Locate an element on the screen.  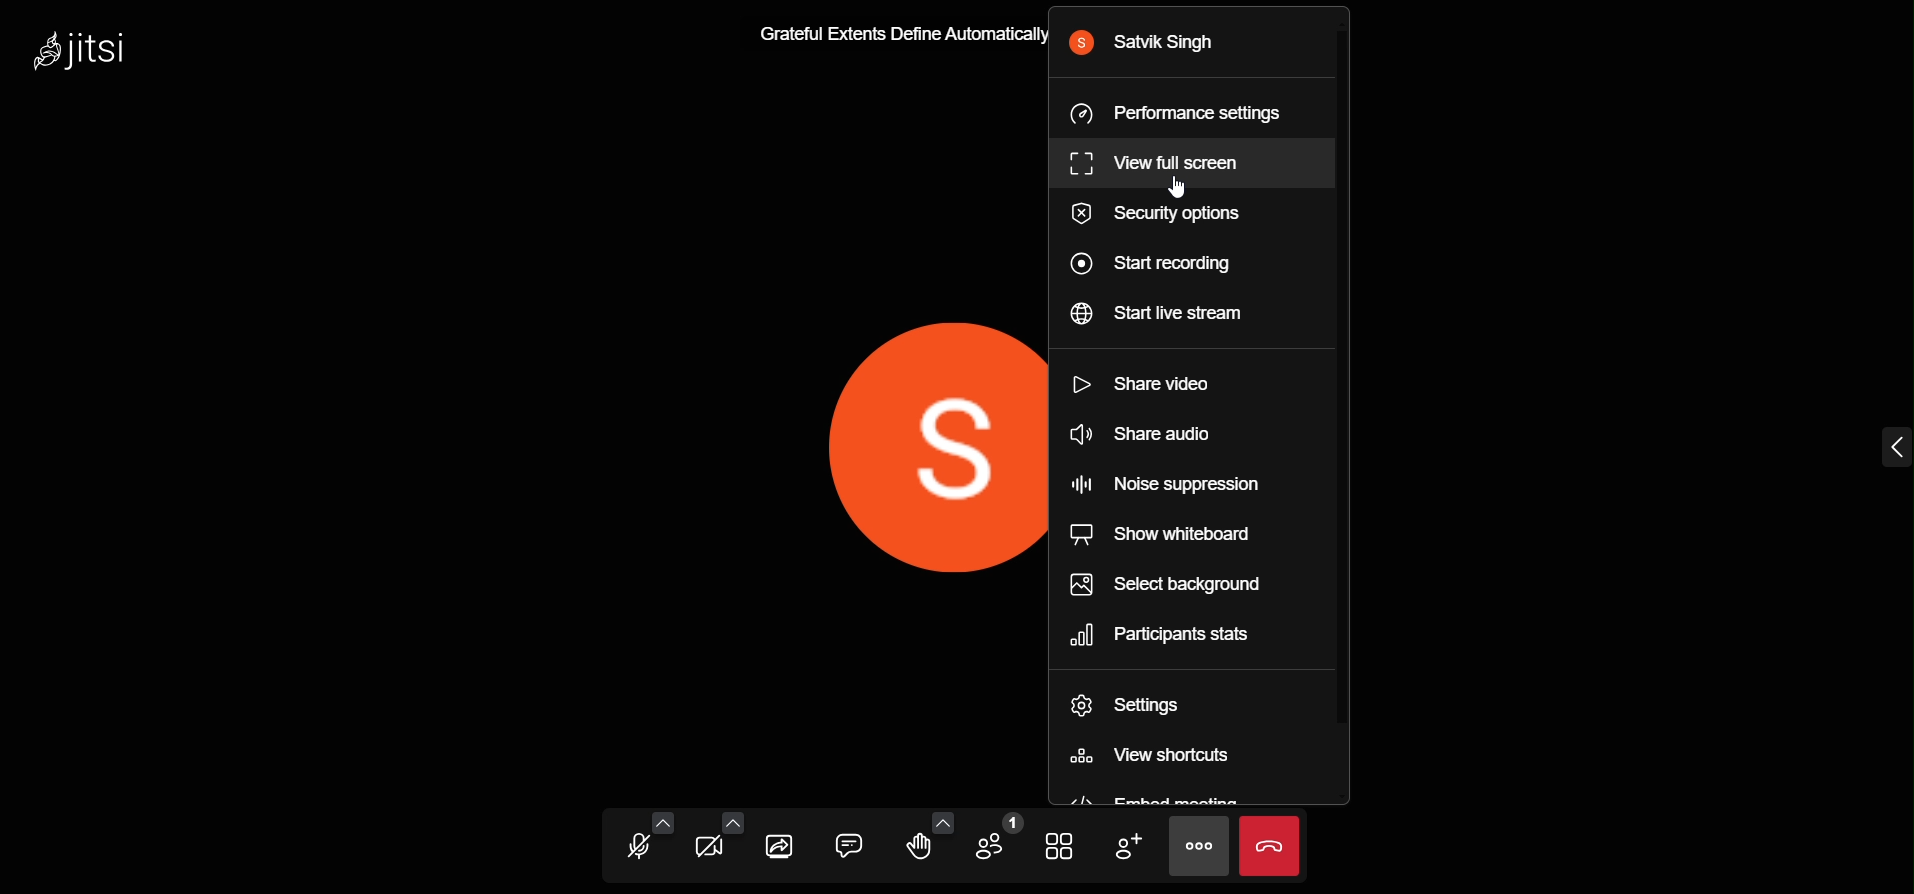
security options is located at coordinates (1164, 216).